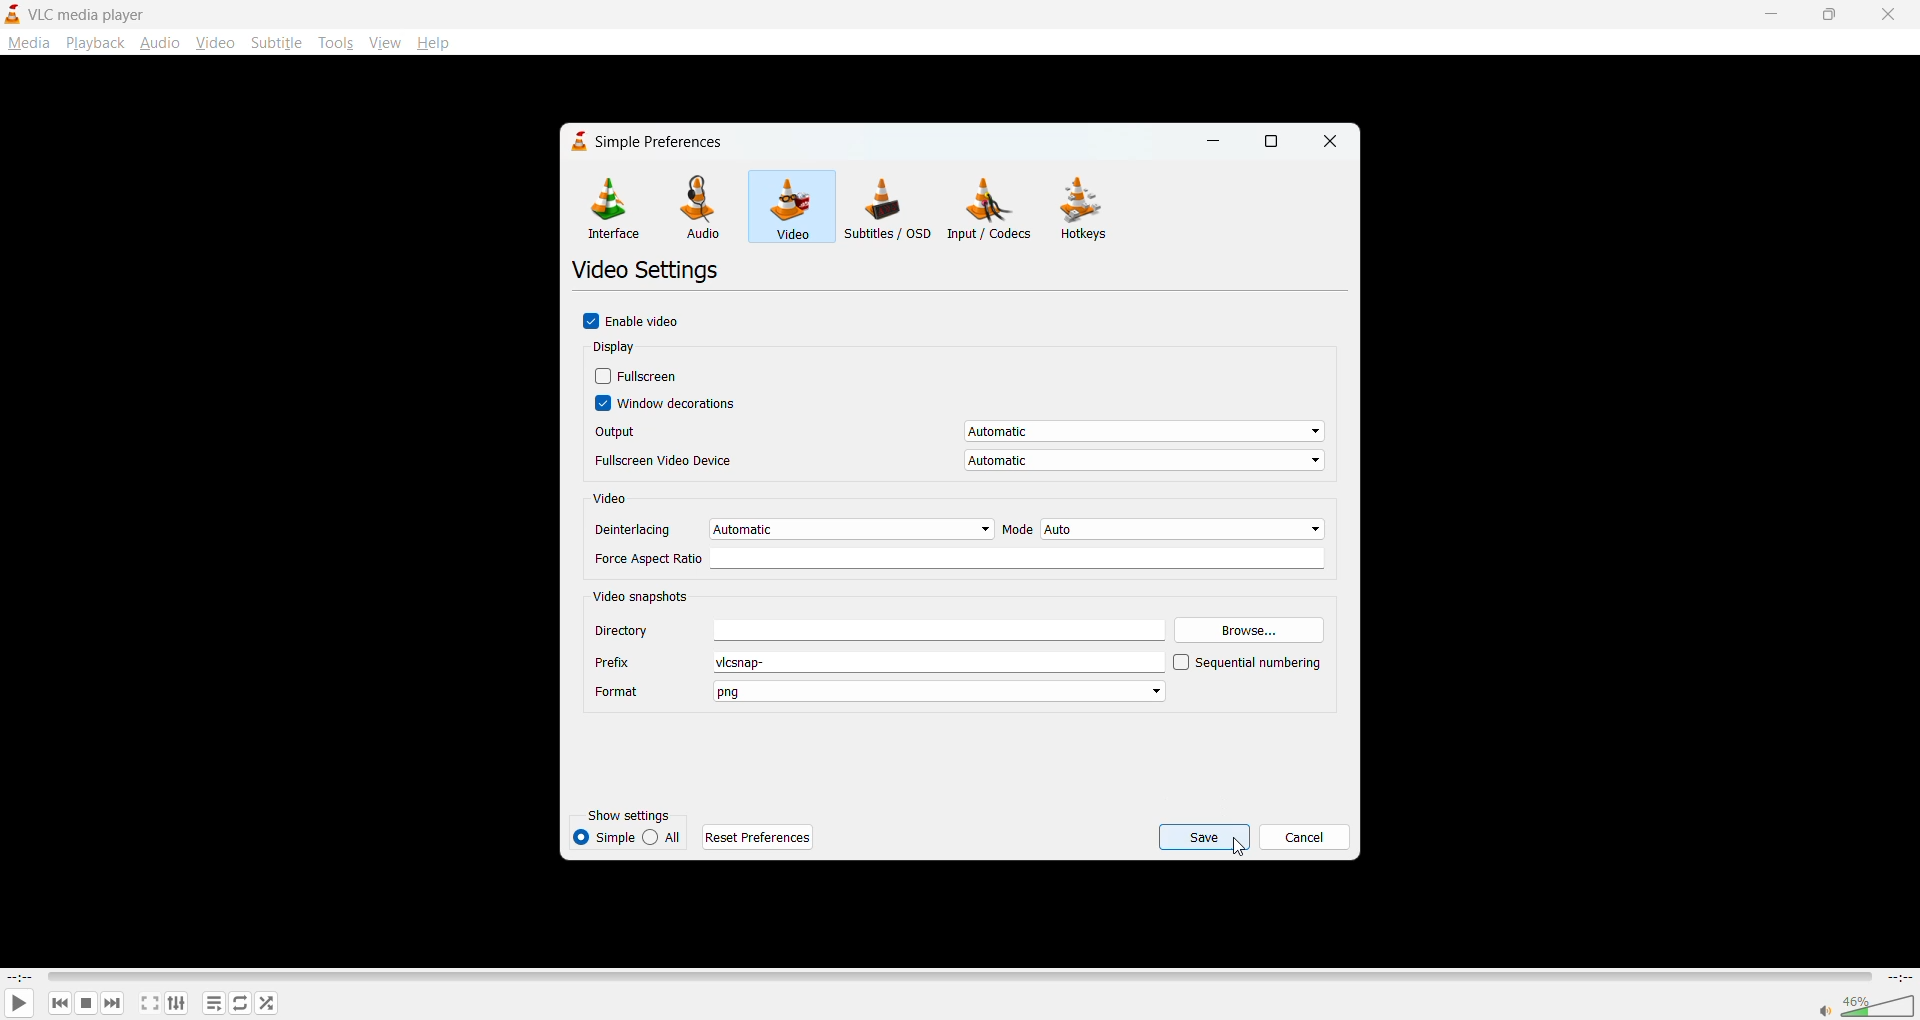 This screenshot has width=1920, height=1020. What do you see at coordinates (83, 1004) in the screenshot?
I see `stop` at bounding box center [83, 1004].